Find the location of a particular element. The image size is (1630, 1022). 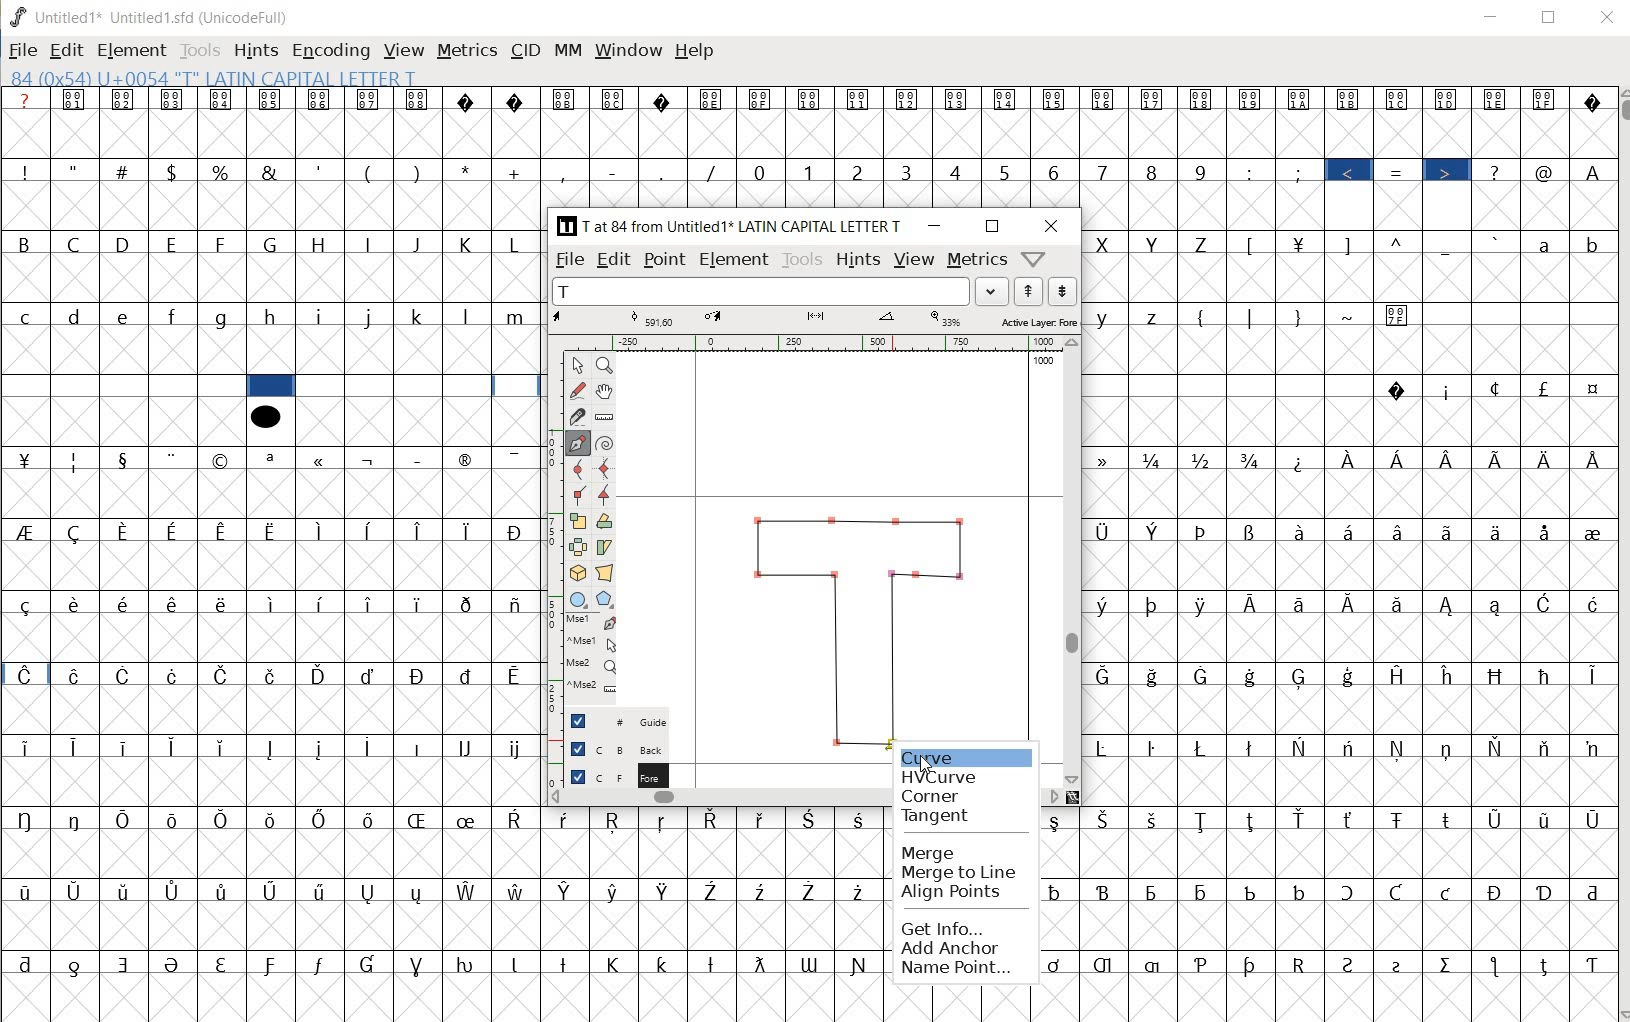

Symbol is located at coordinates (1547, 532).